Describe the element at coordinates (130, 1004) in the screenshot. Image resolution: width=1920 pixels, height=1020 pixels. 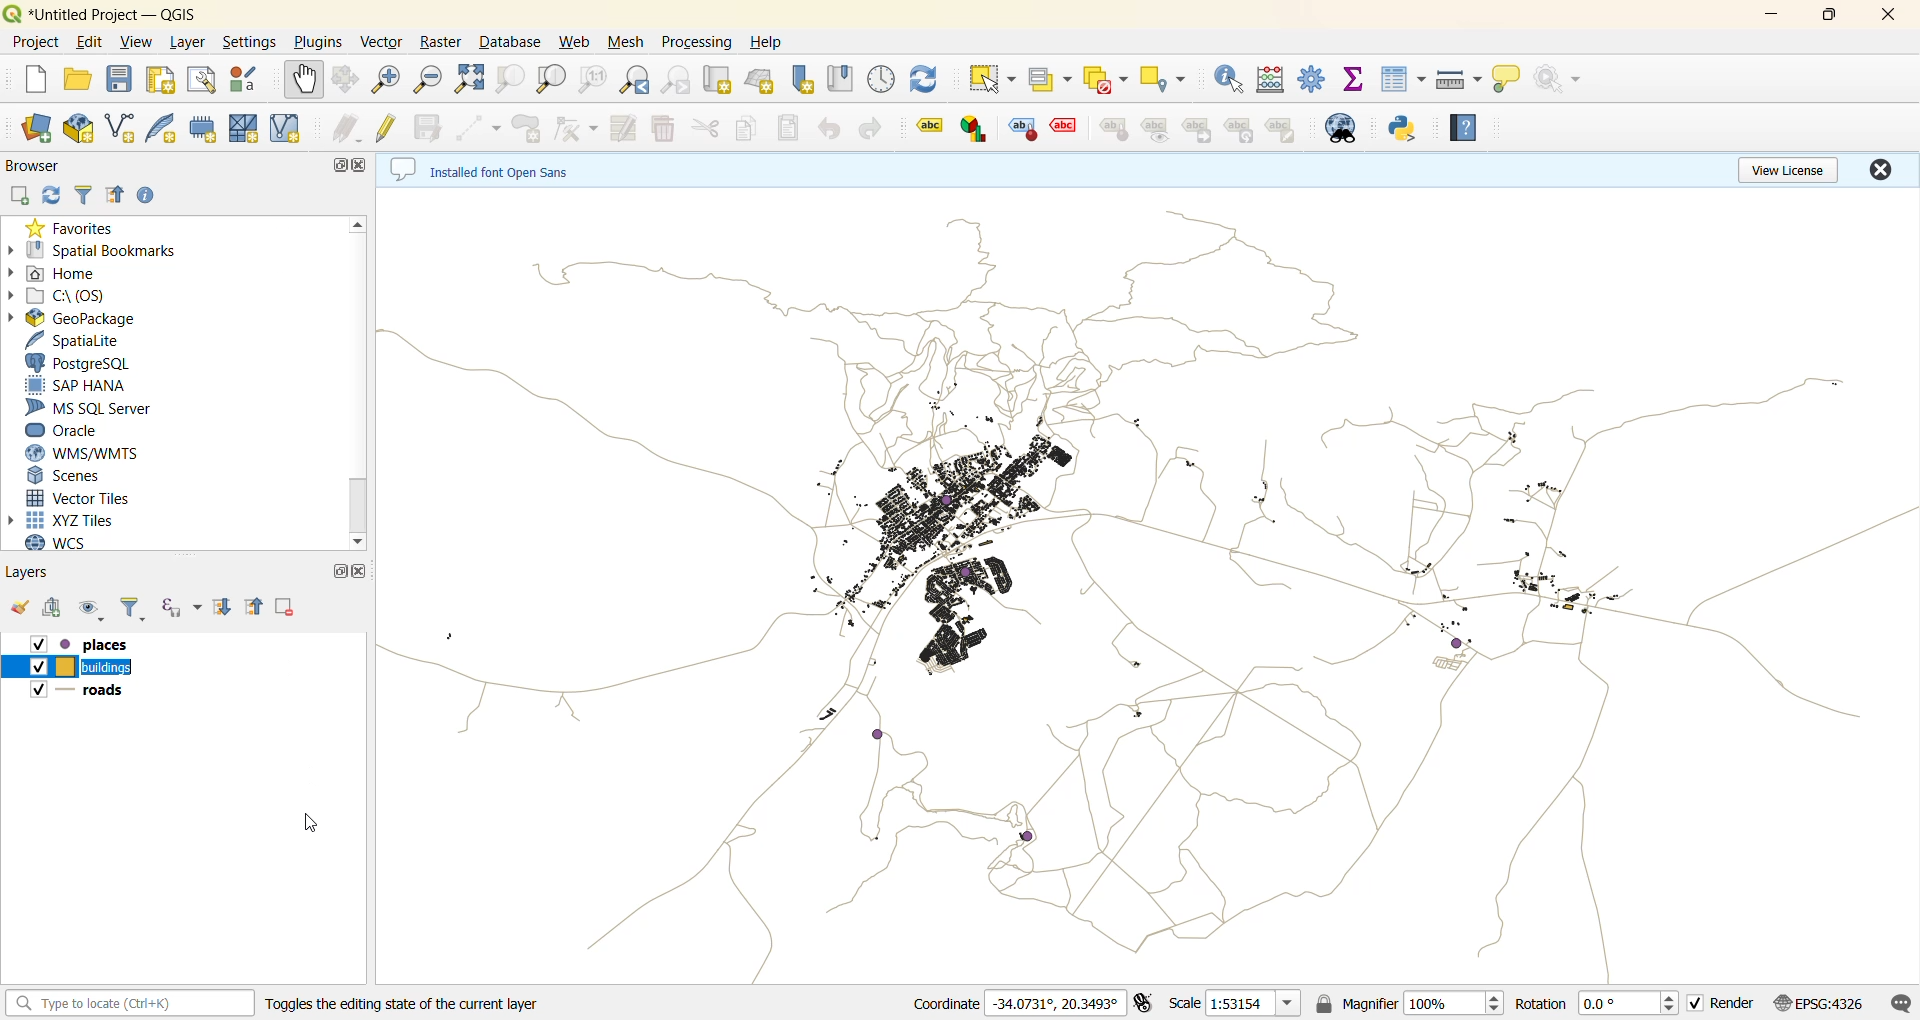
I see `status bar` at that location.